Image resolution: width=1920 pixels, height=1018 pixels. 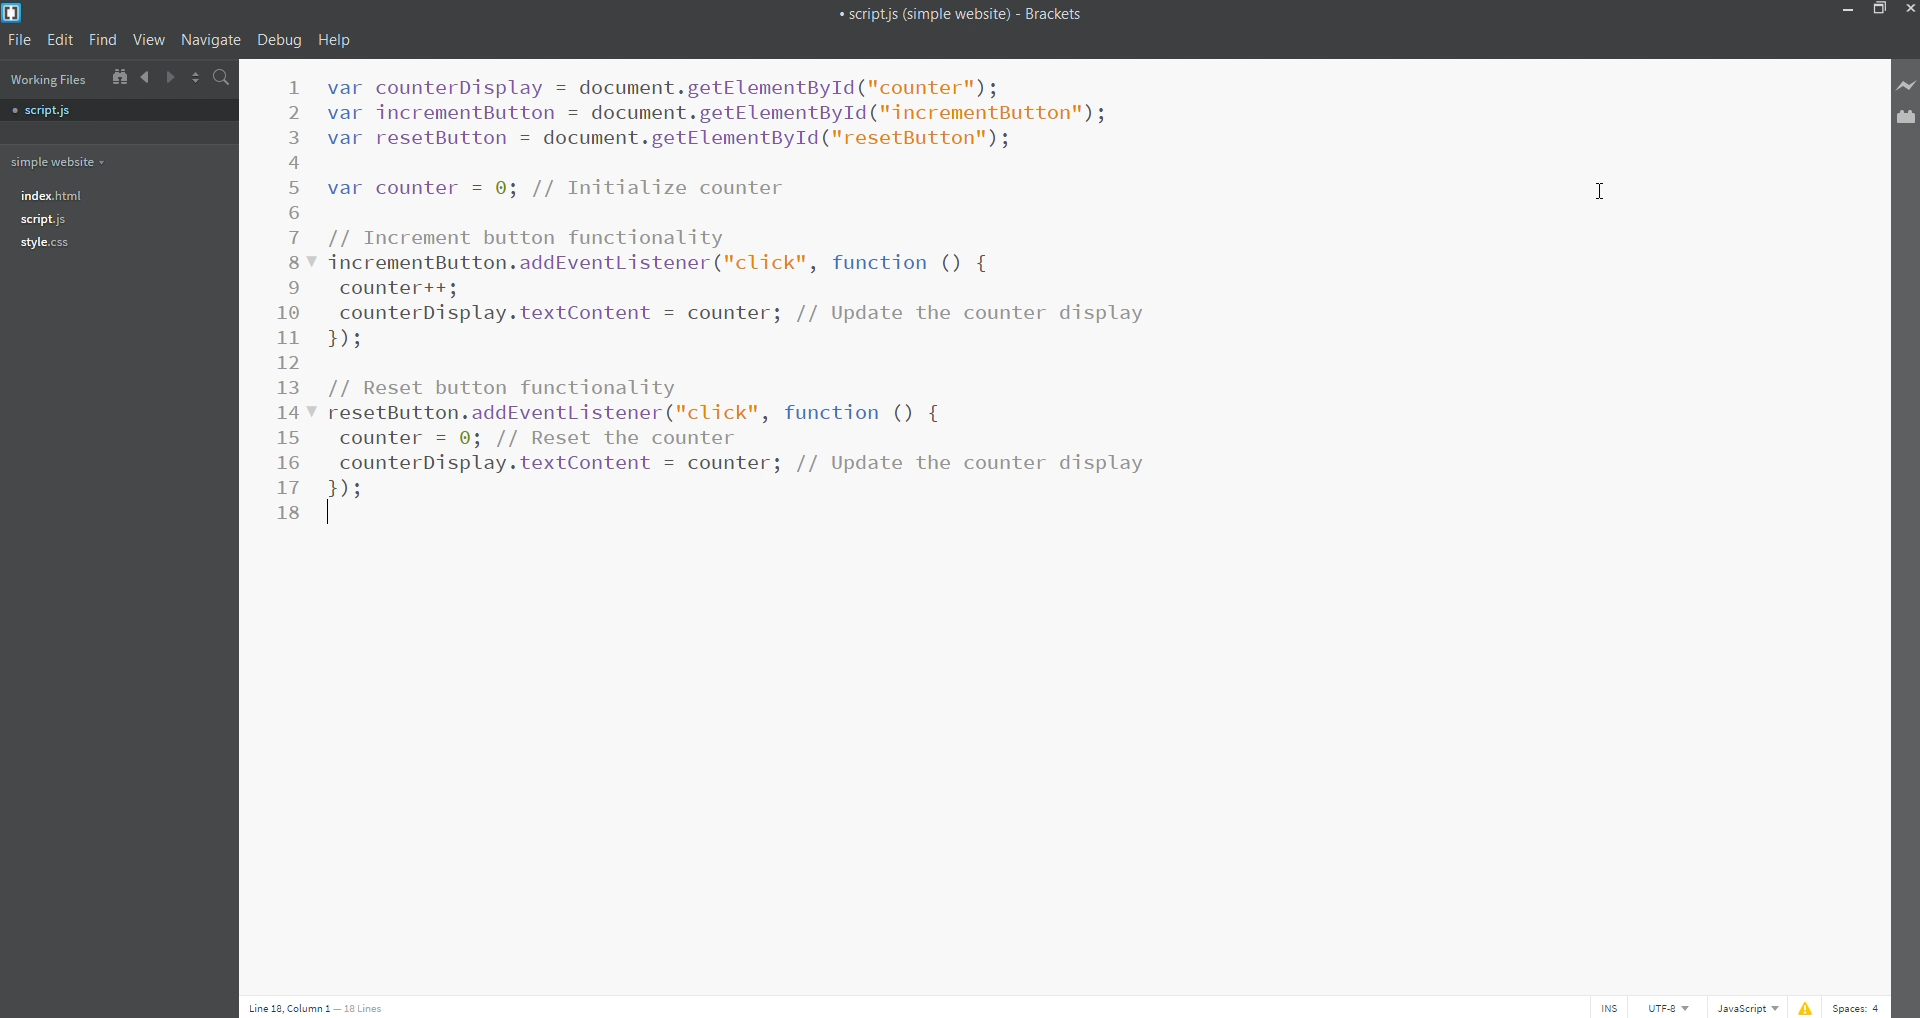 What do you see at coordinates (62, 161) in the screenshot?
I see `current folder` at bounding box center [62, 161].